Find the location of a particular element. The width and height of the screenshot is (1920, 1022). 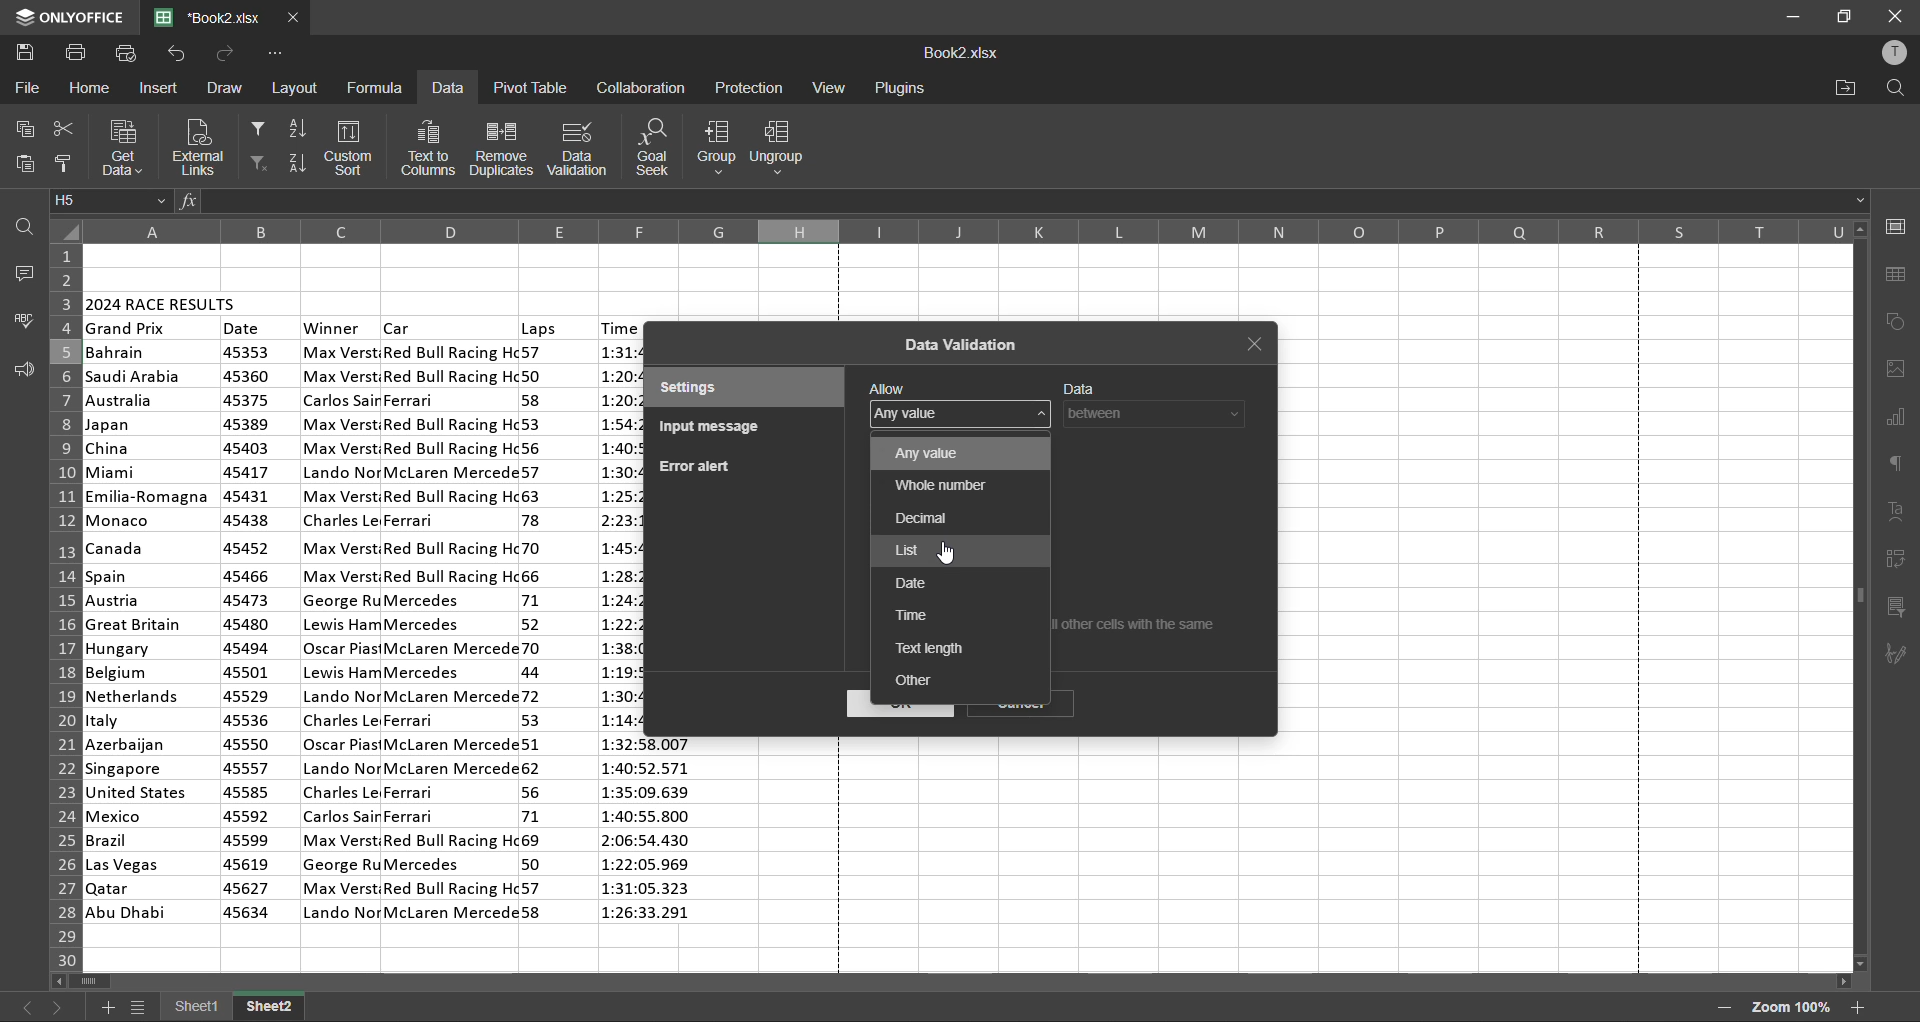

next is located at coordinates (59, 1004).